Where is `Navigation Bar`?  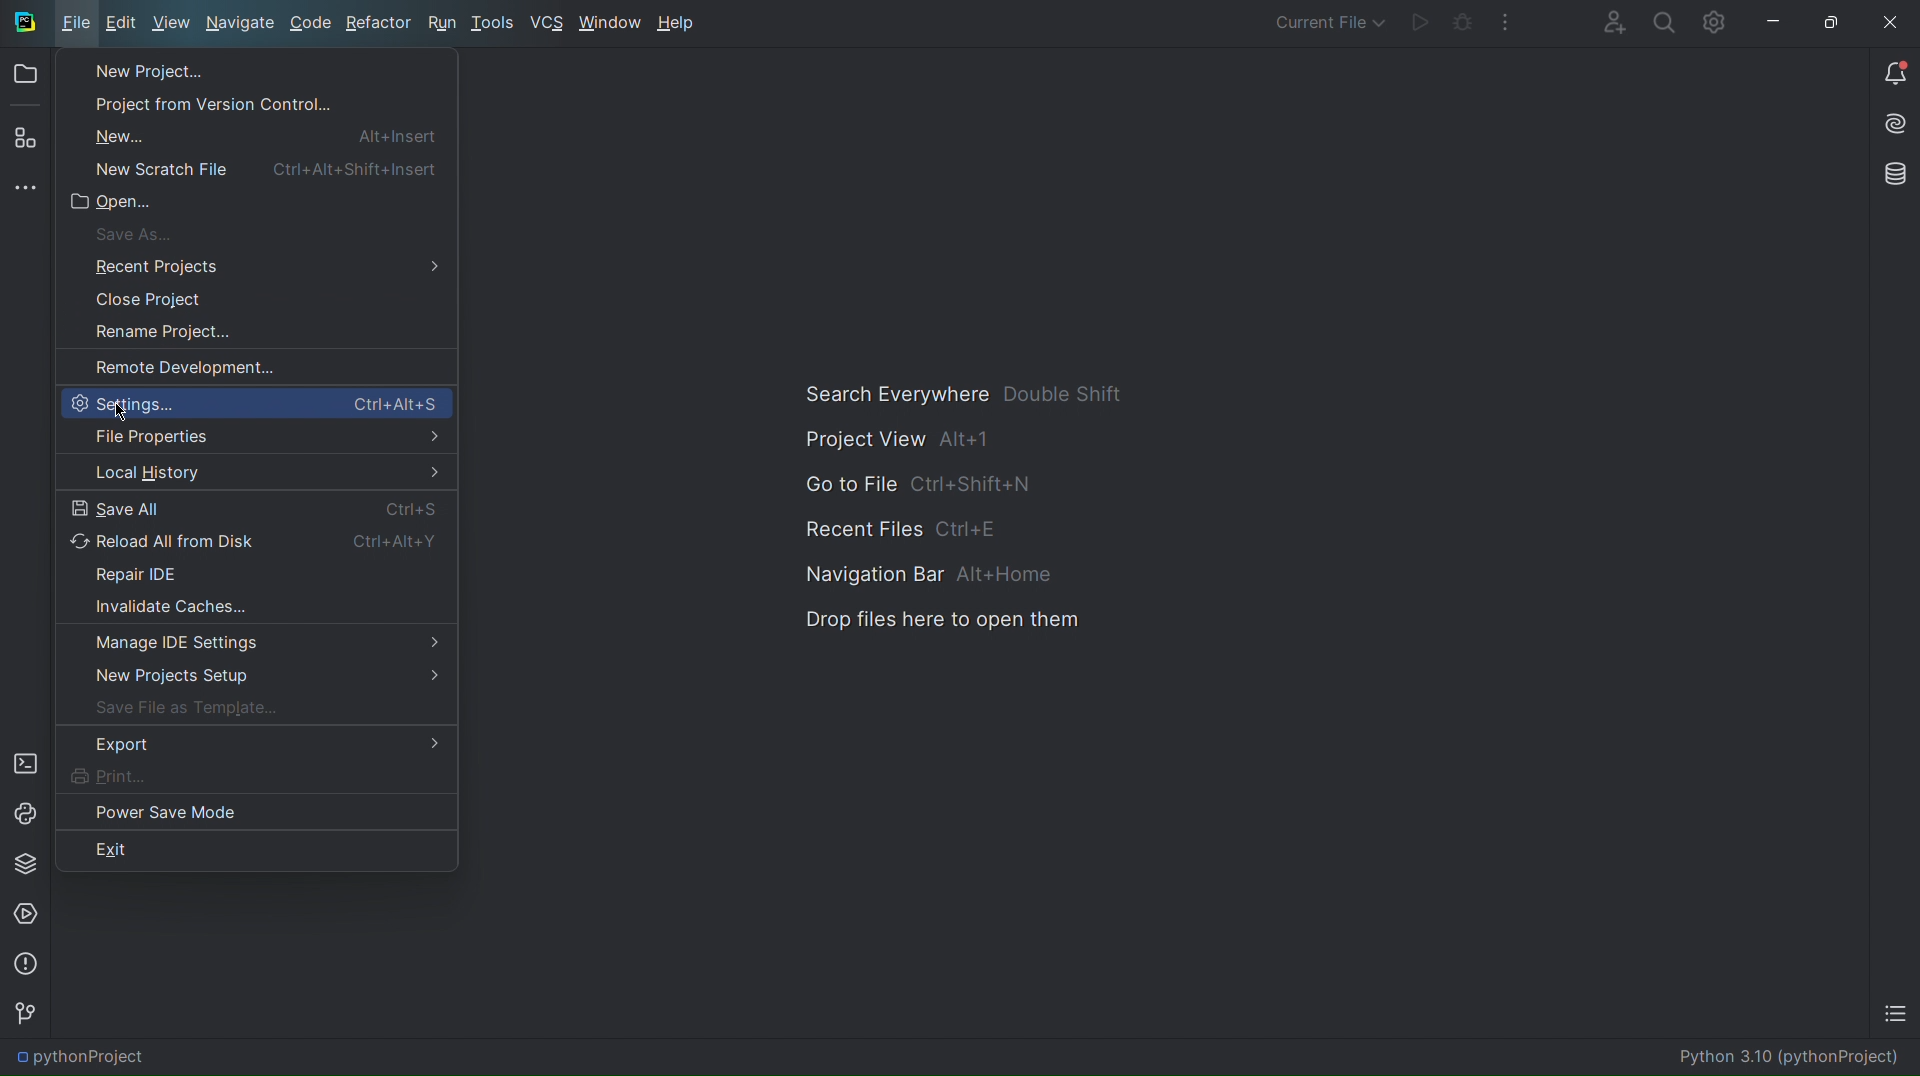
Navigation Bar is located at coordinates (920, 576).